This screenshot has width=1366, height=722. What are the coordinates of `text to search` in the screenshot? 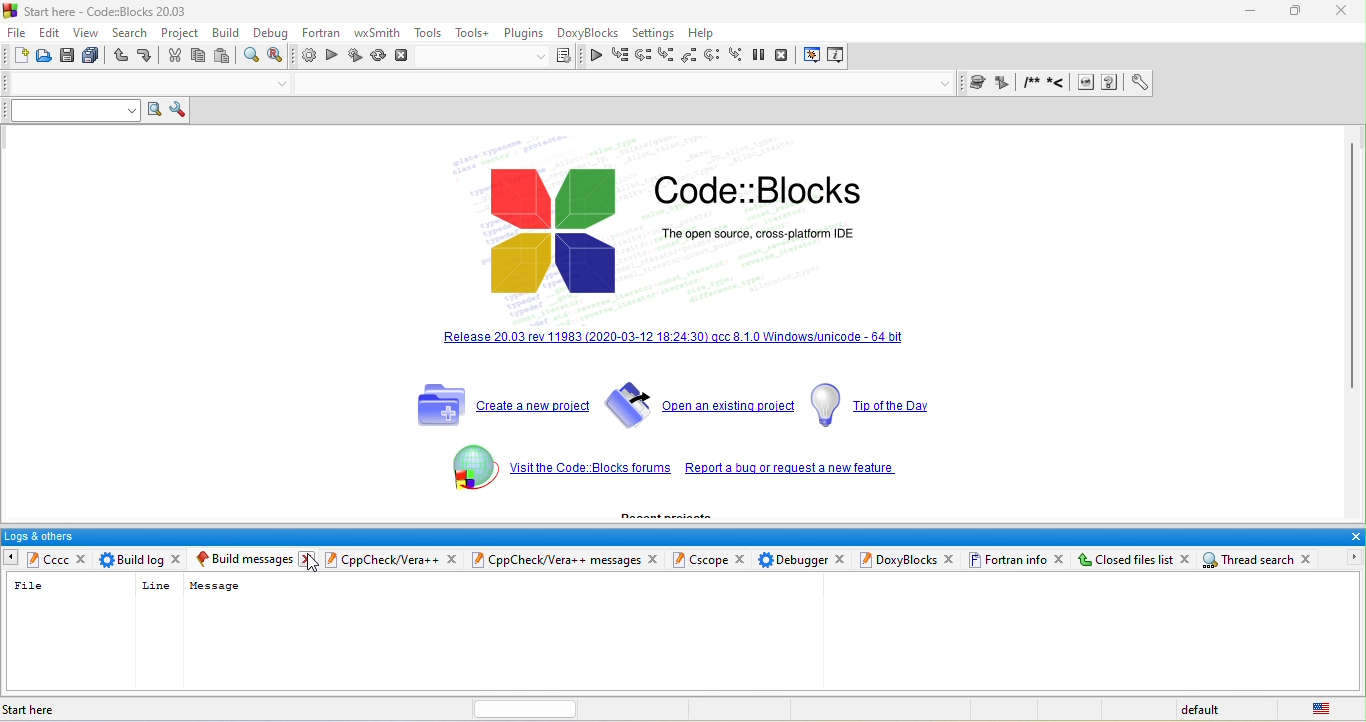 It's located at (68, 110).